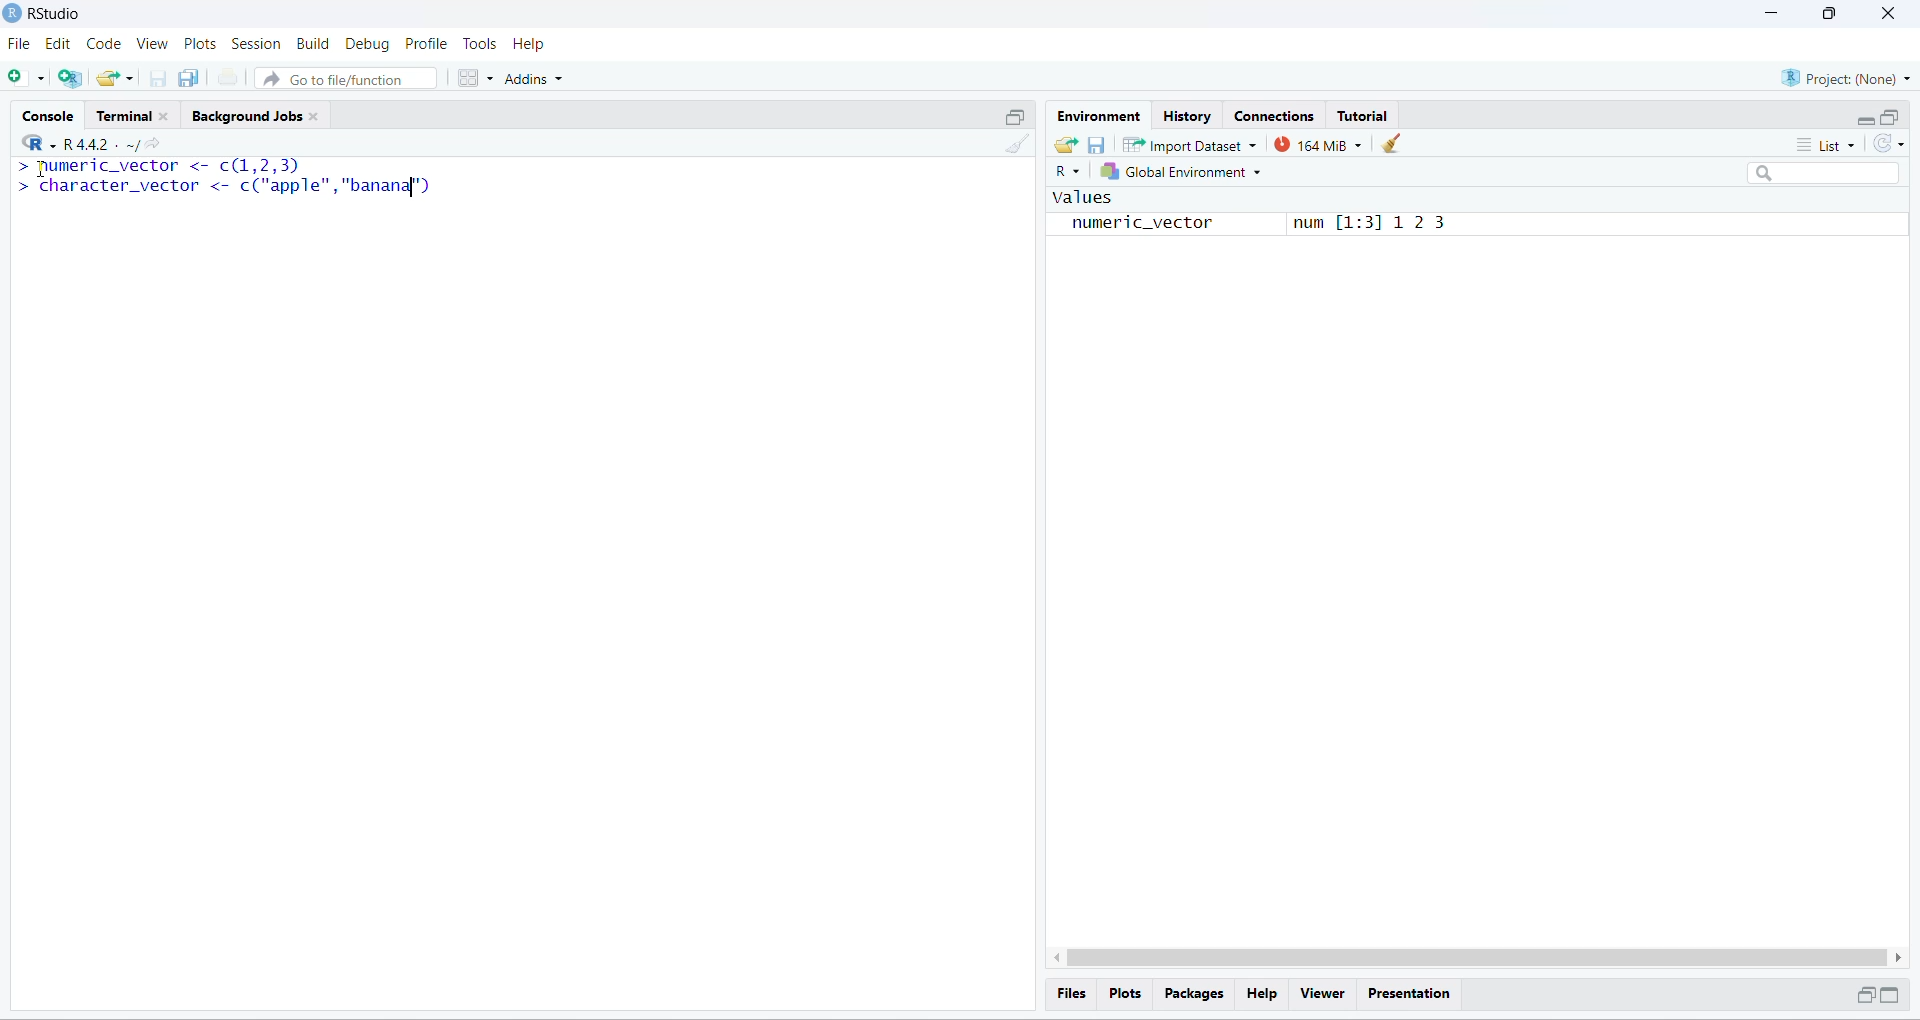  Describe the element at coordinates (1866, 122) in the screenshot. I see `minimize` at that location.